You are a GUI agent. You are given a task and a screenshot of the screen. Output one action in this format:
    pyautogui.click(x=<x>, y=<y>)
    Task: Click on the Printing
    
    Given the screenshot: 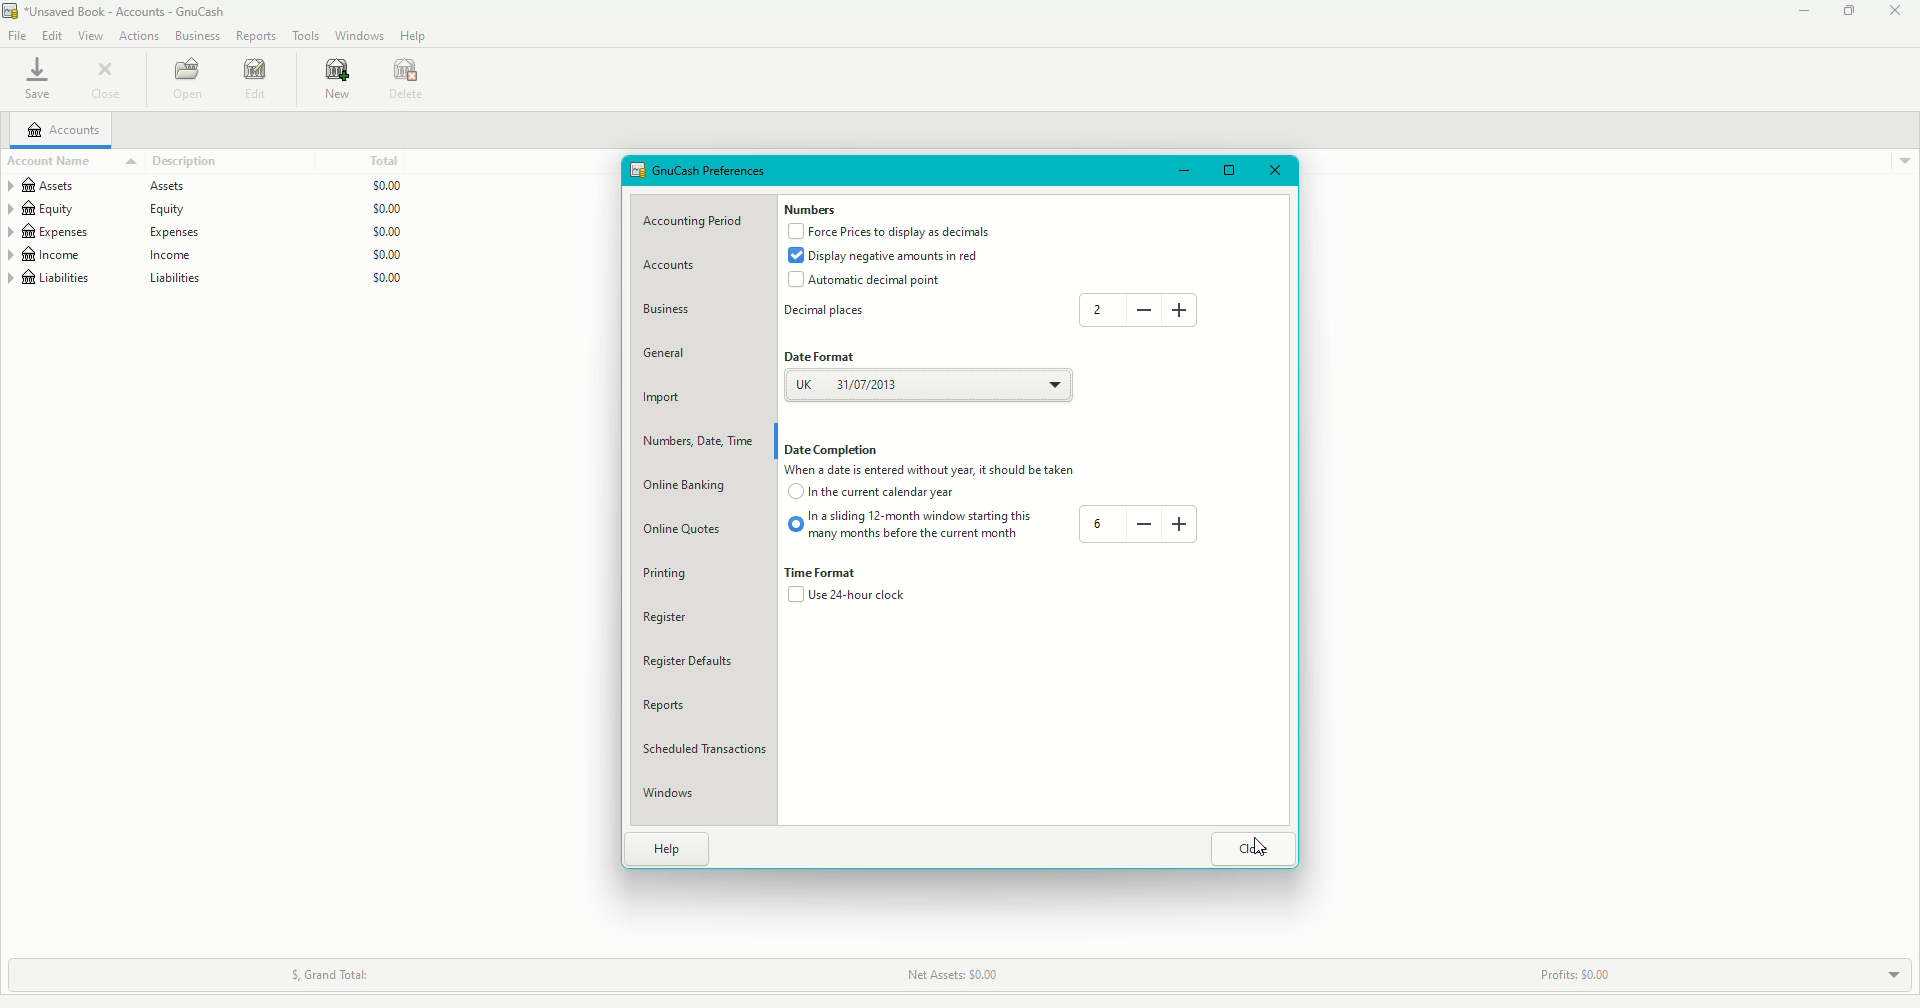 What is the action you would take?
    pyautogui.click(x=671, y=573)
    